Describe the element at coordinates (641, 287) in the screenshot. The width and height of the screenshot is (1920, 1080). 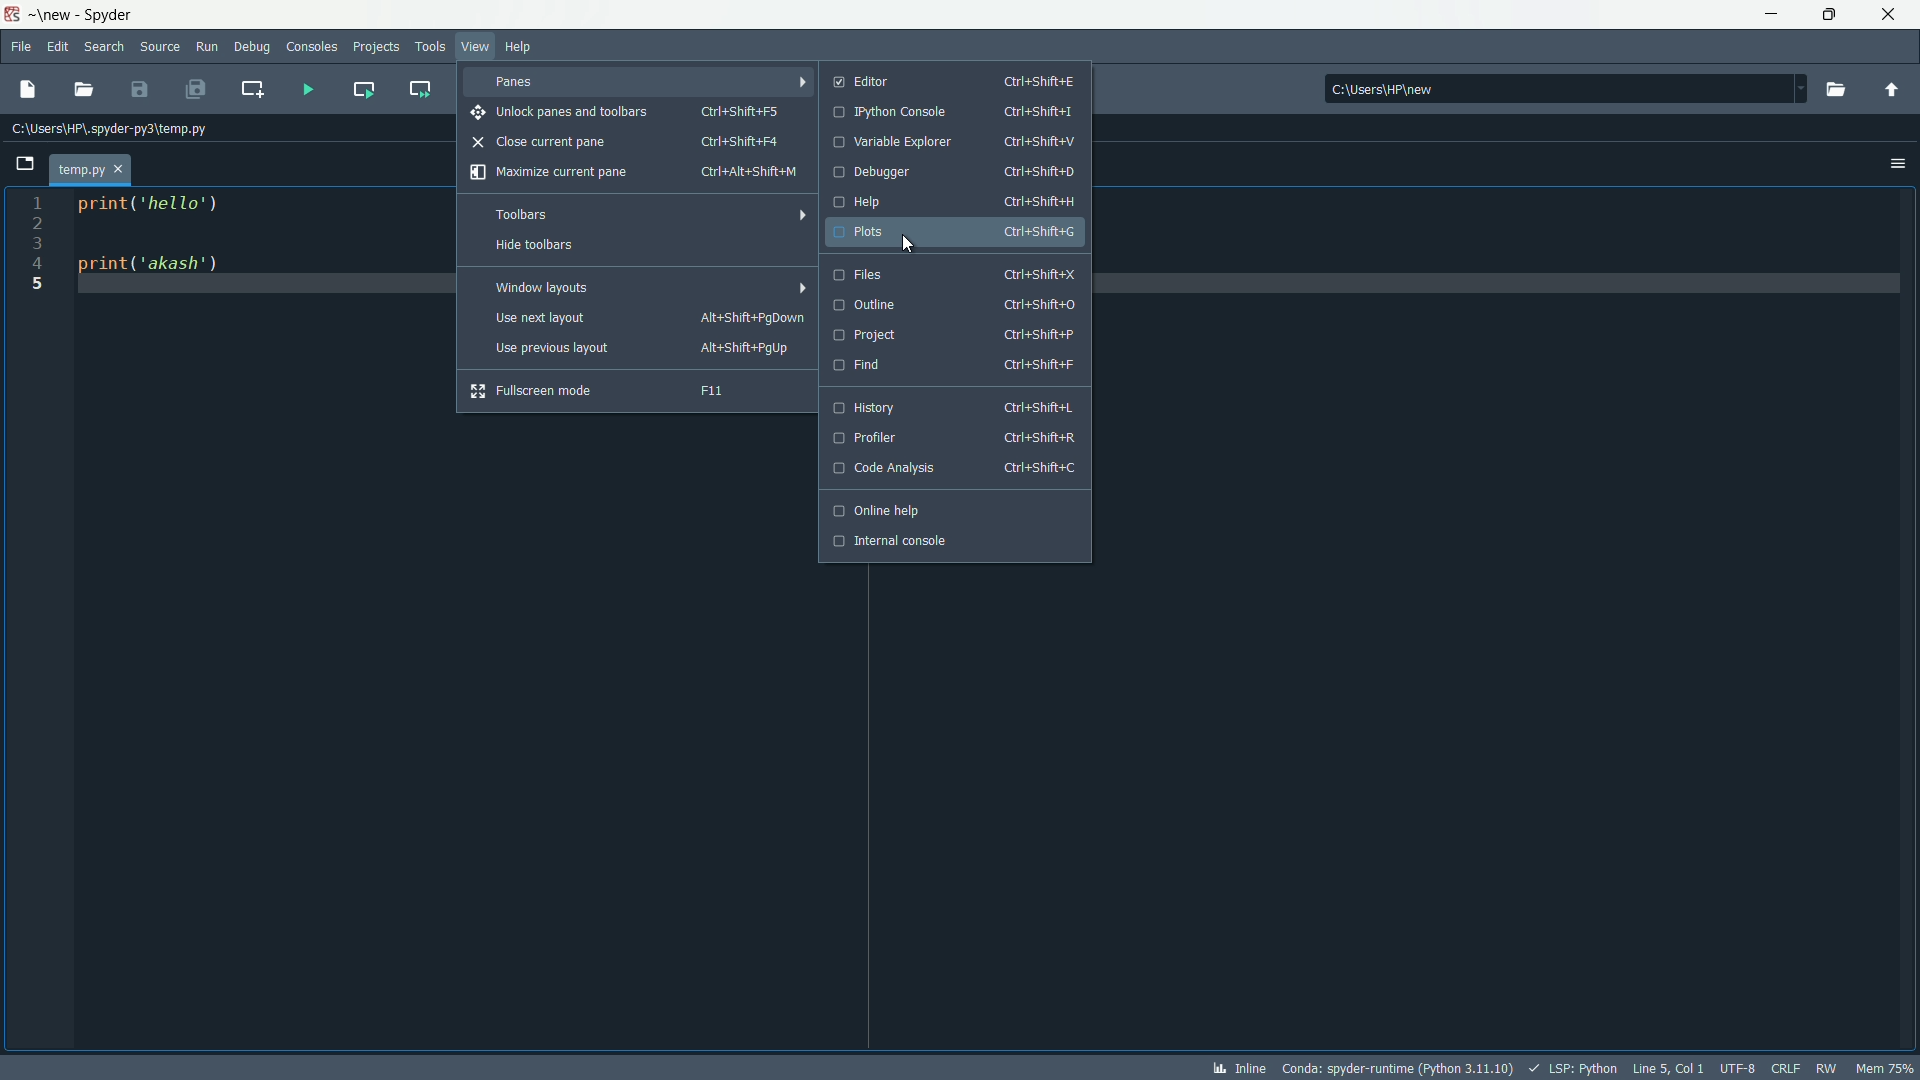
I see `window layouts` at that location.